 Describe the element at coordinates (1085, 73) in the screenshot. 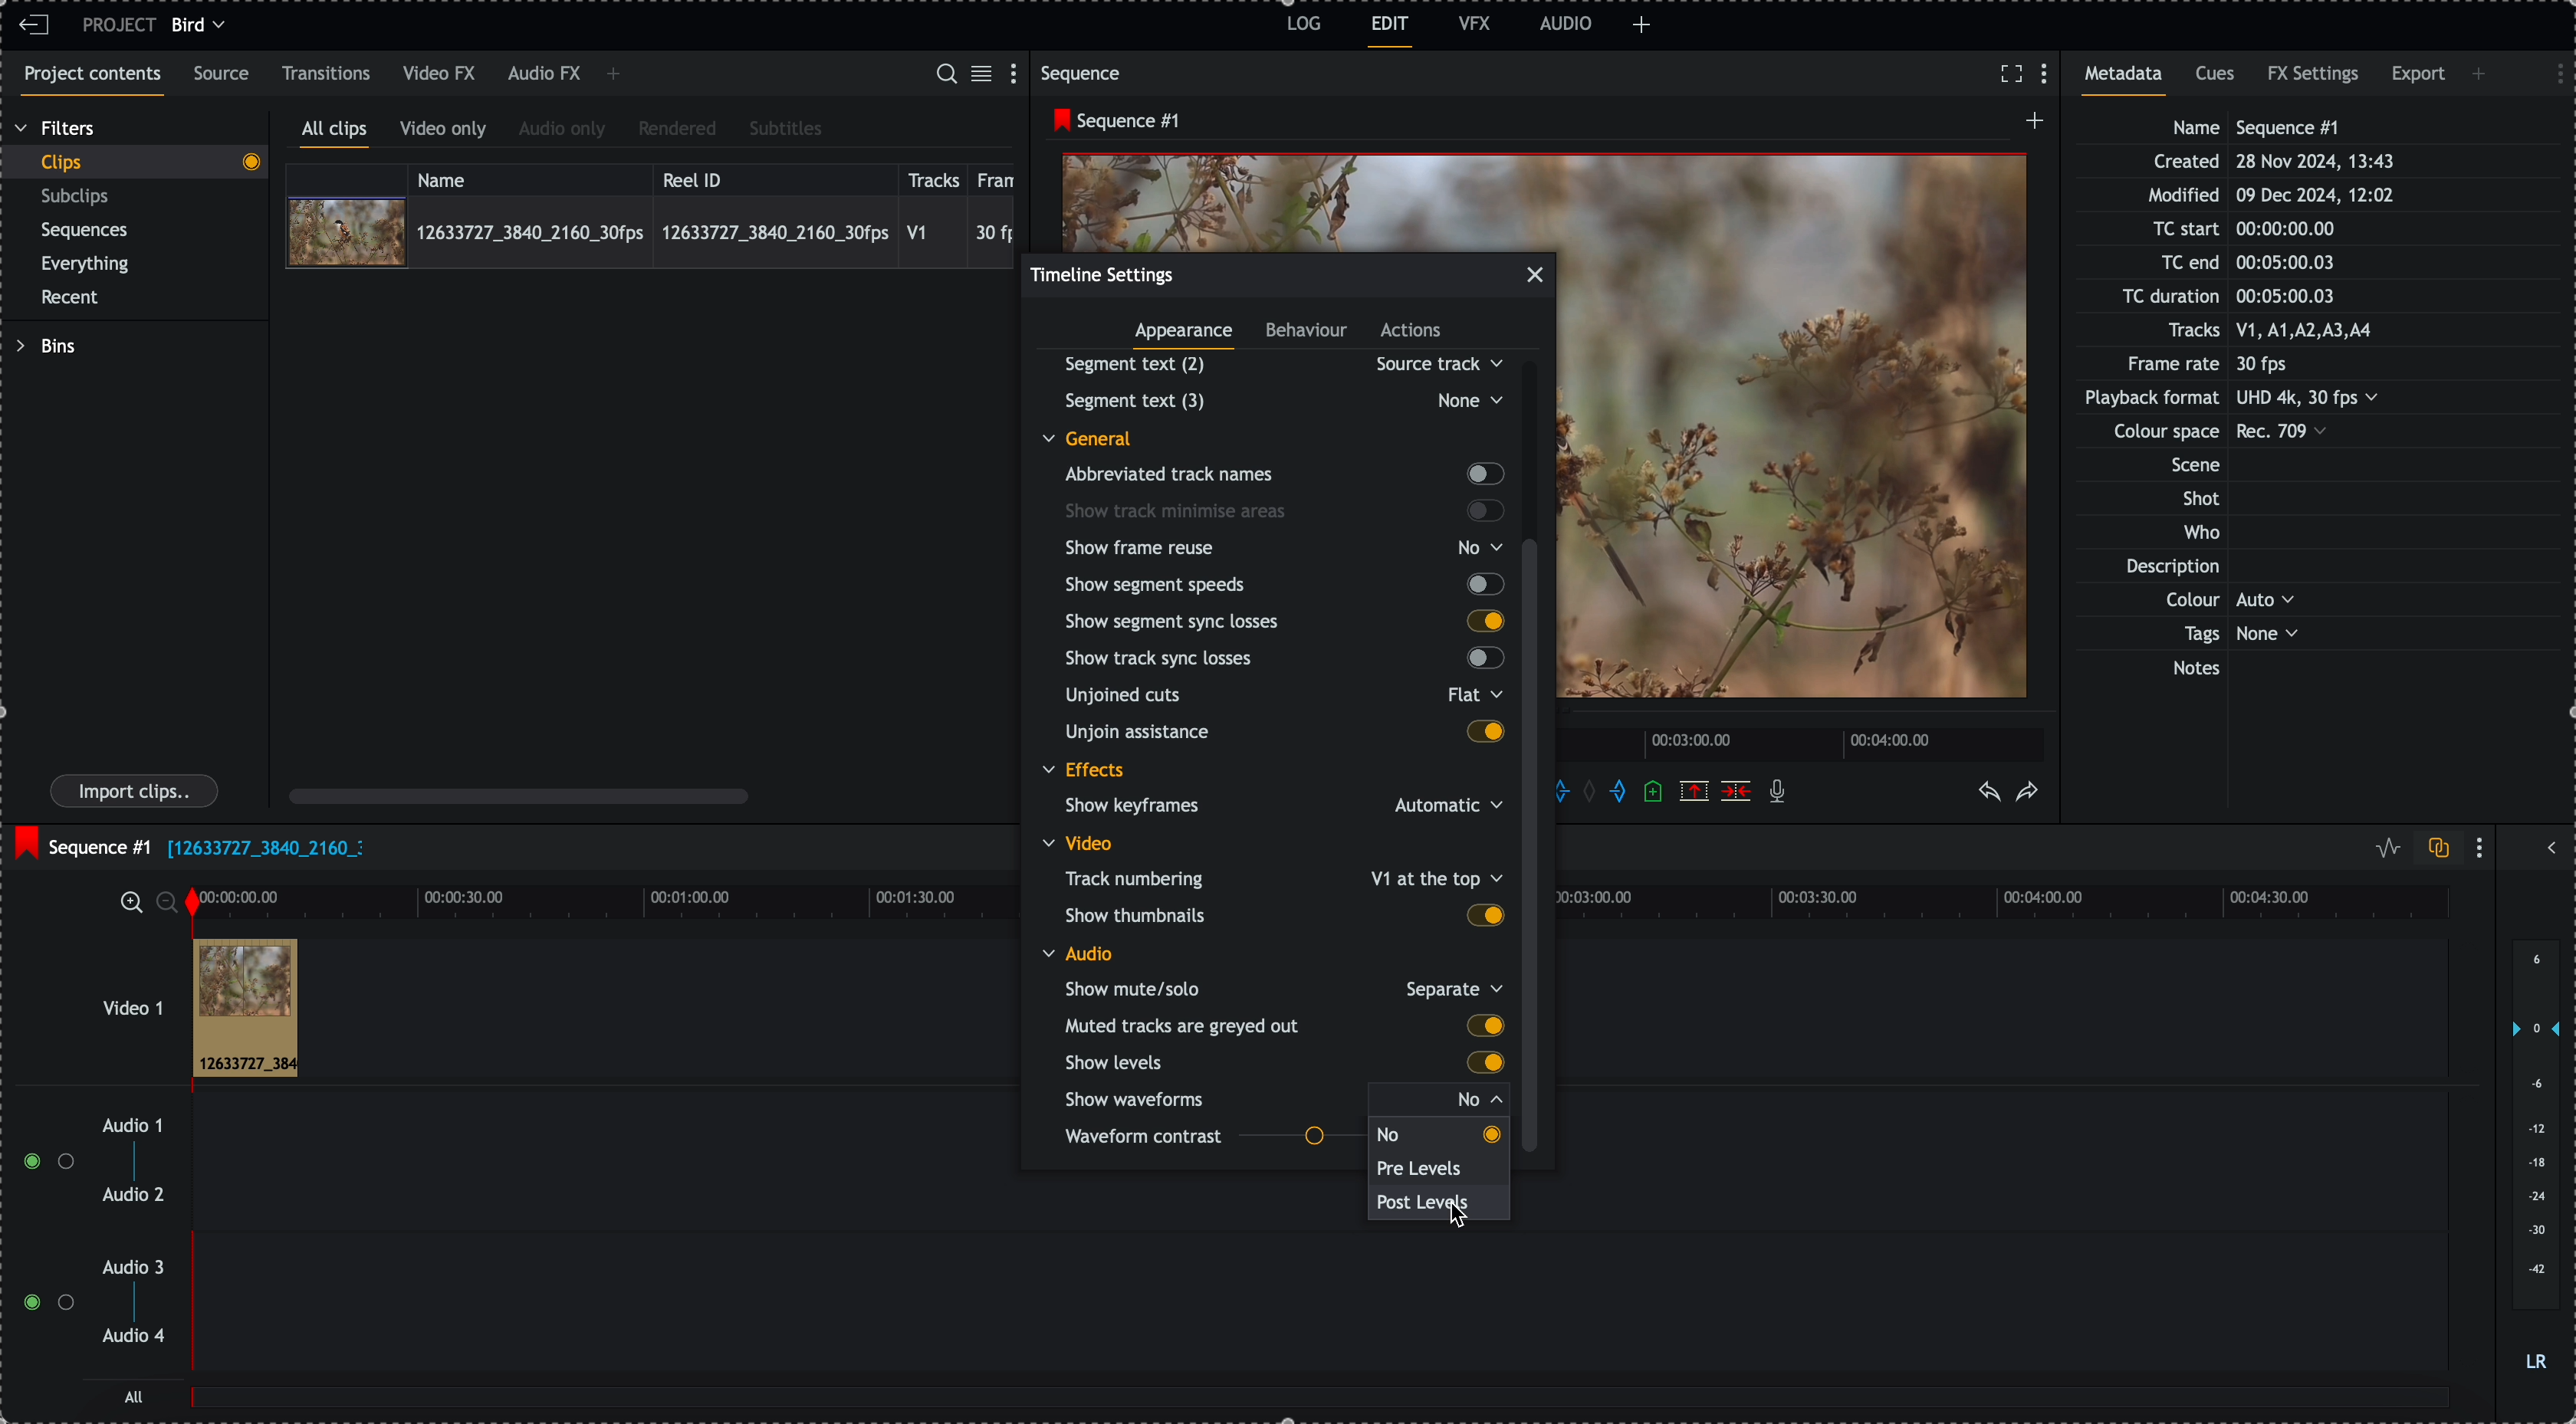

I see `sequence` at that location.